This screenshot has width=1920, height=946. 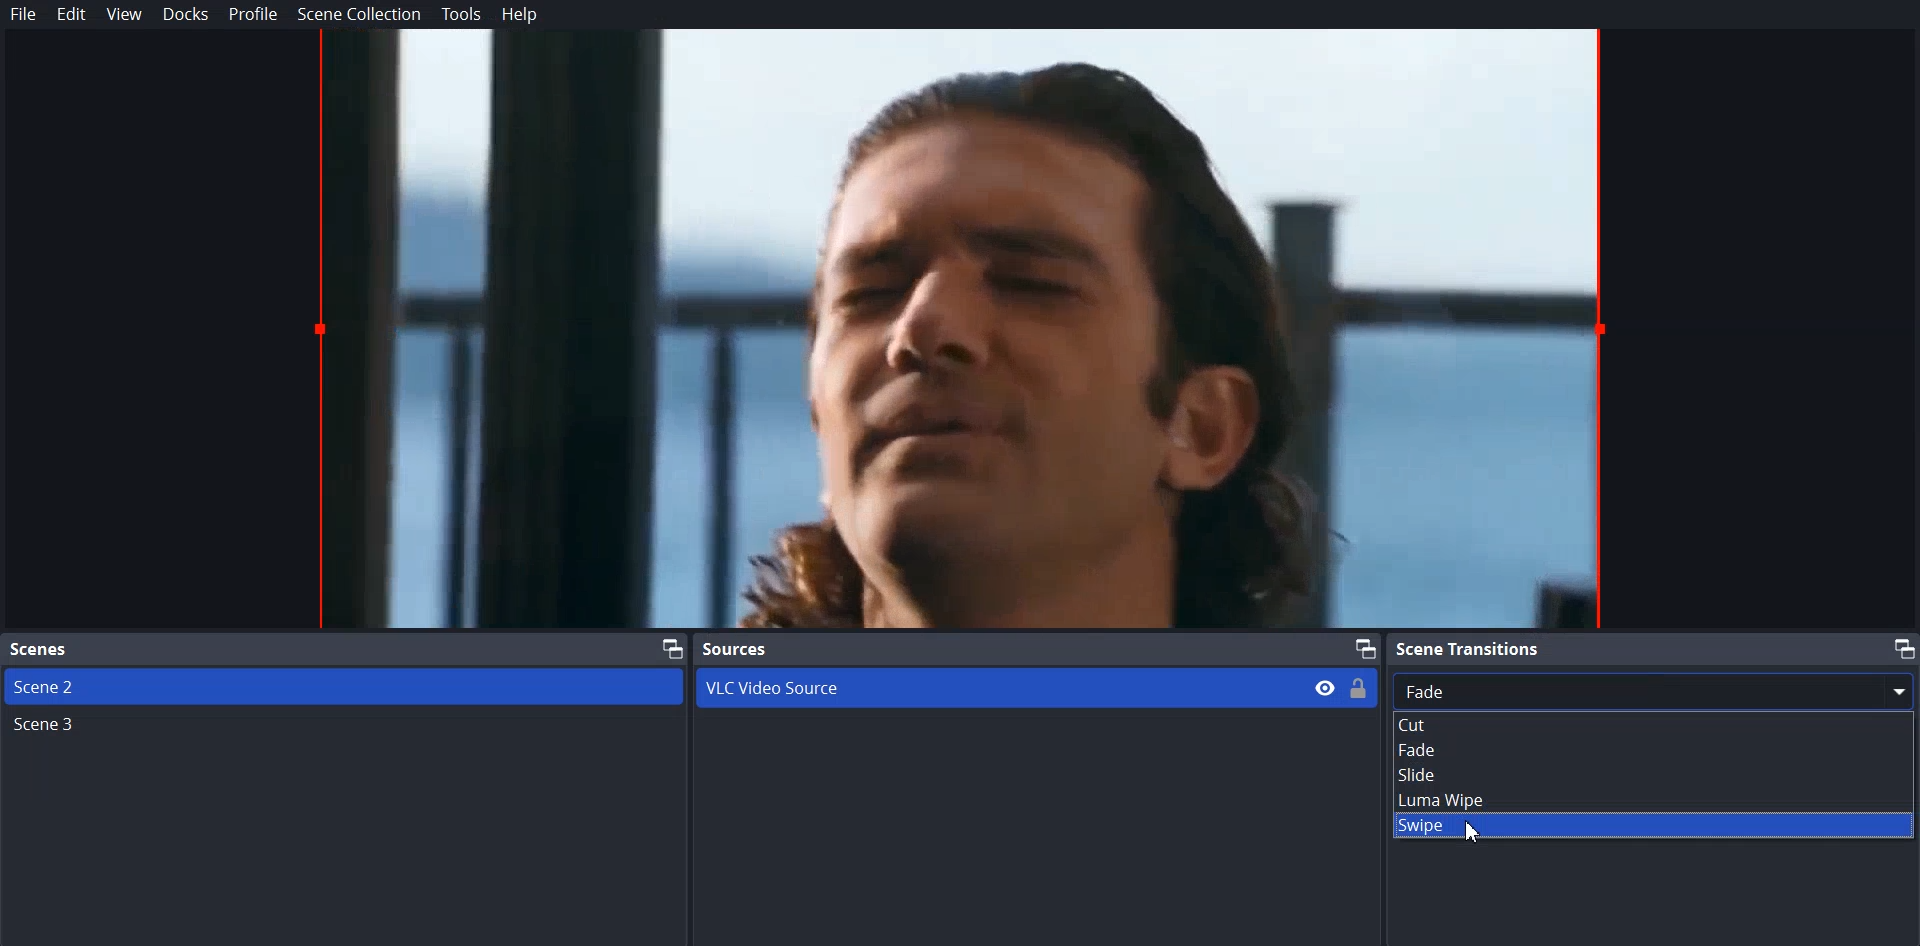 What do you see at coordinates (1651, 648) in the screenshot?
I see `Scene Transition` at bounding box center [1651, 648].